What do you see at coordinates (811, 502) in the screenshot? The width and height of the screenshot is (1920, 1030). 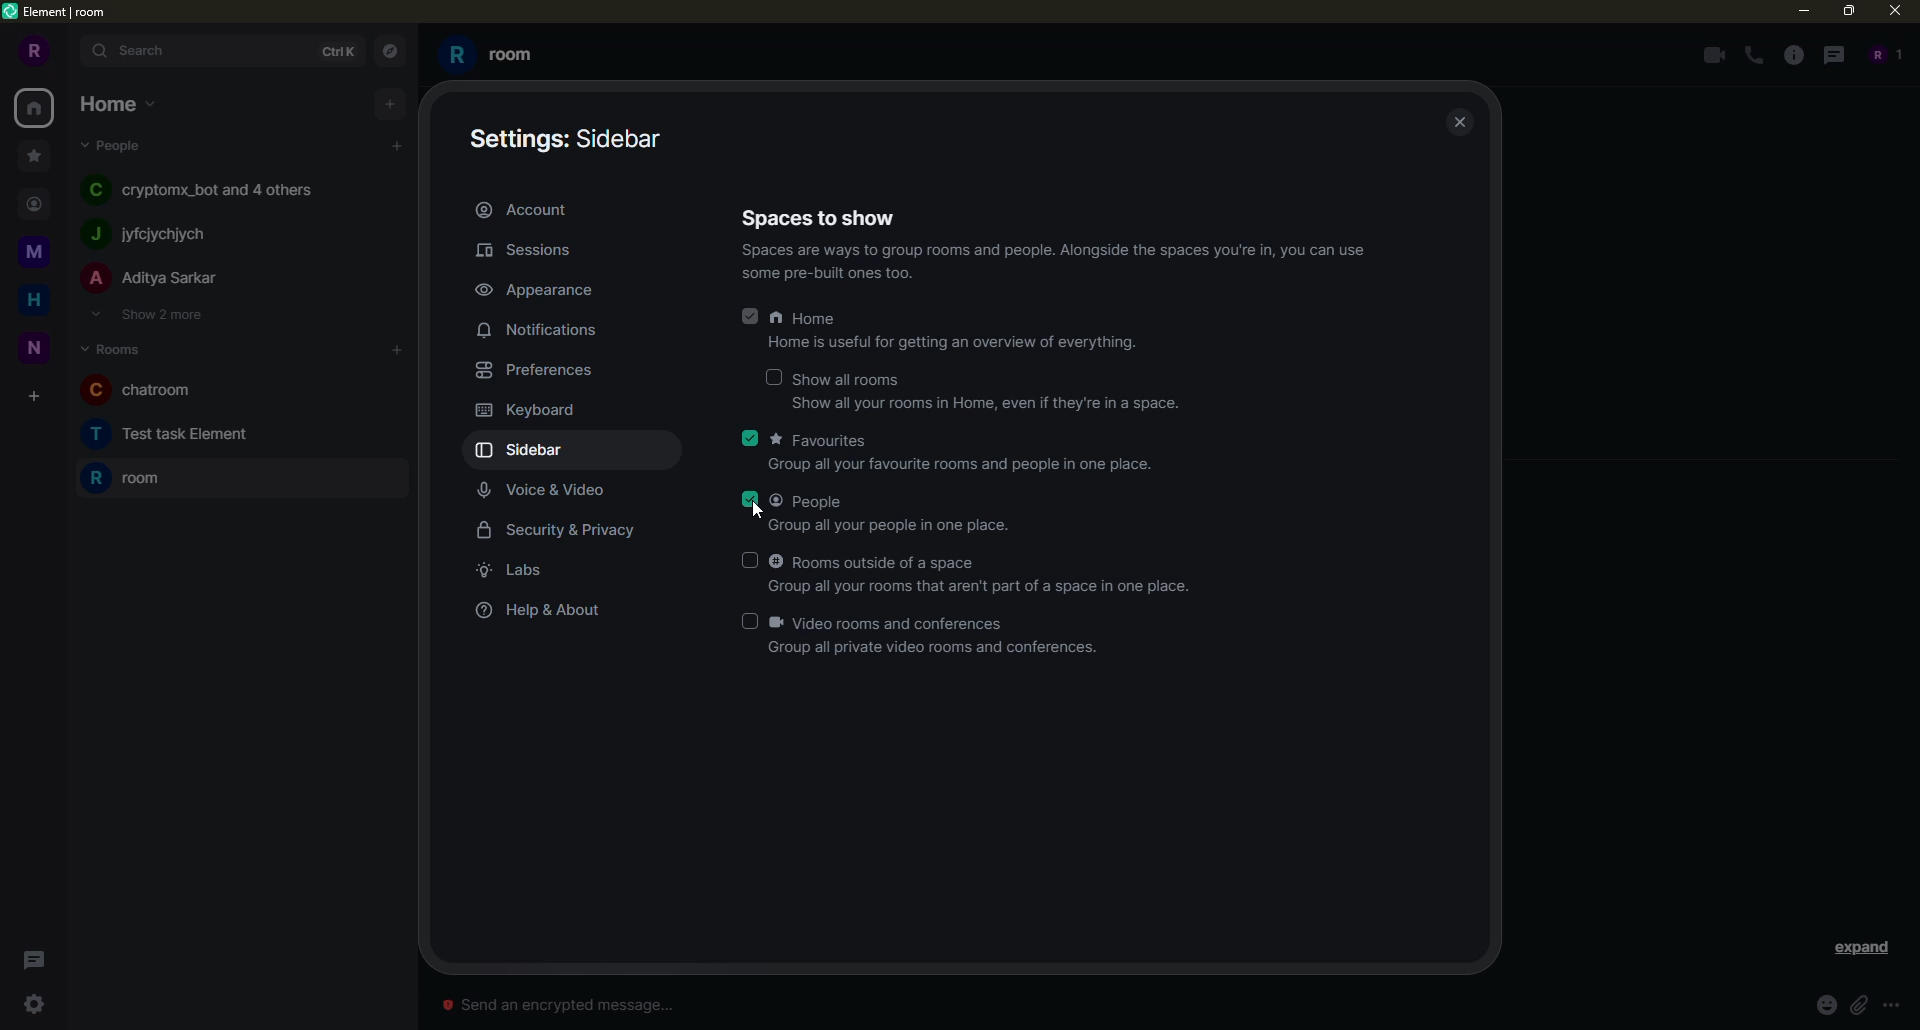 I see `people` at bounding box center [811, 502].